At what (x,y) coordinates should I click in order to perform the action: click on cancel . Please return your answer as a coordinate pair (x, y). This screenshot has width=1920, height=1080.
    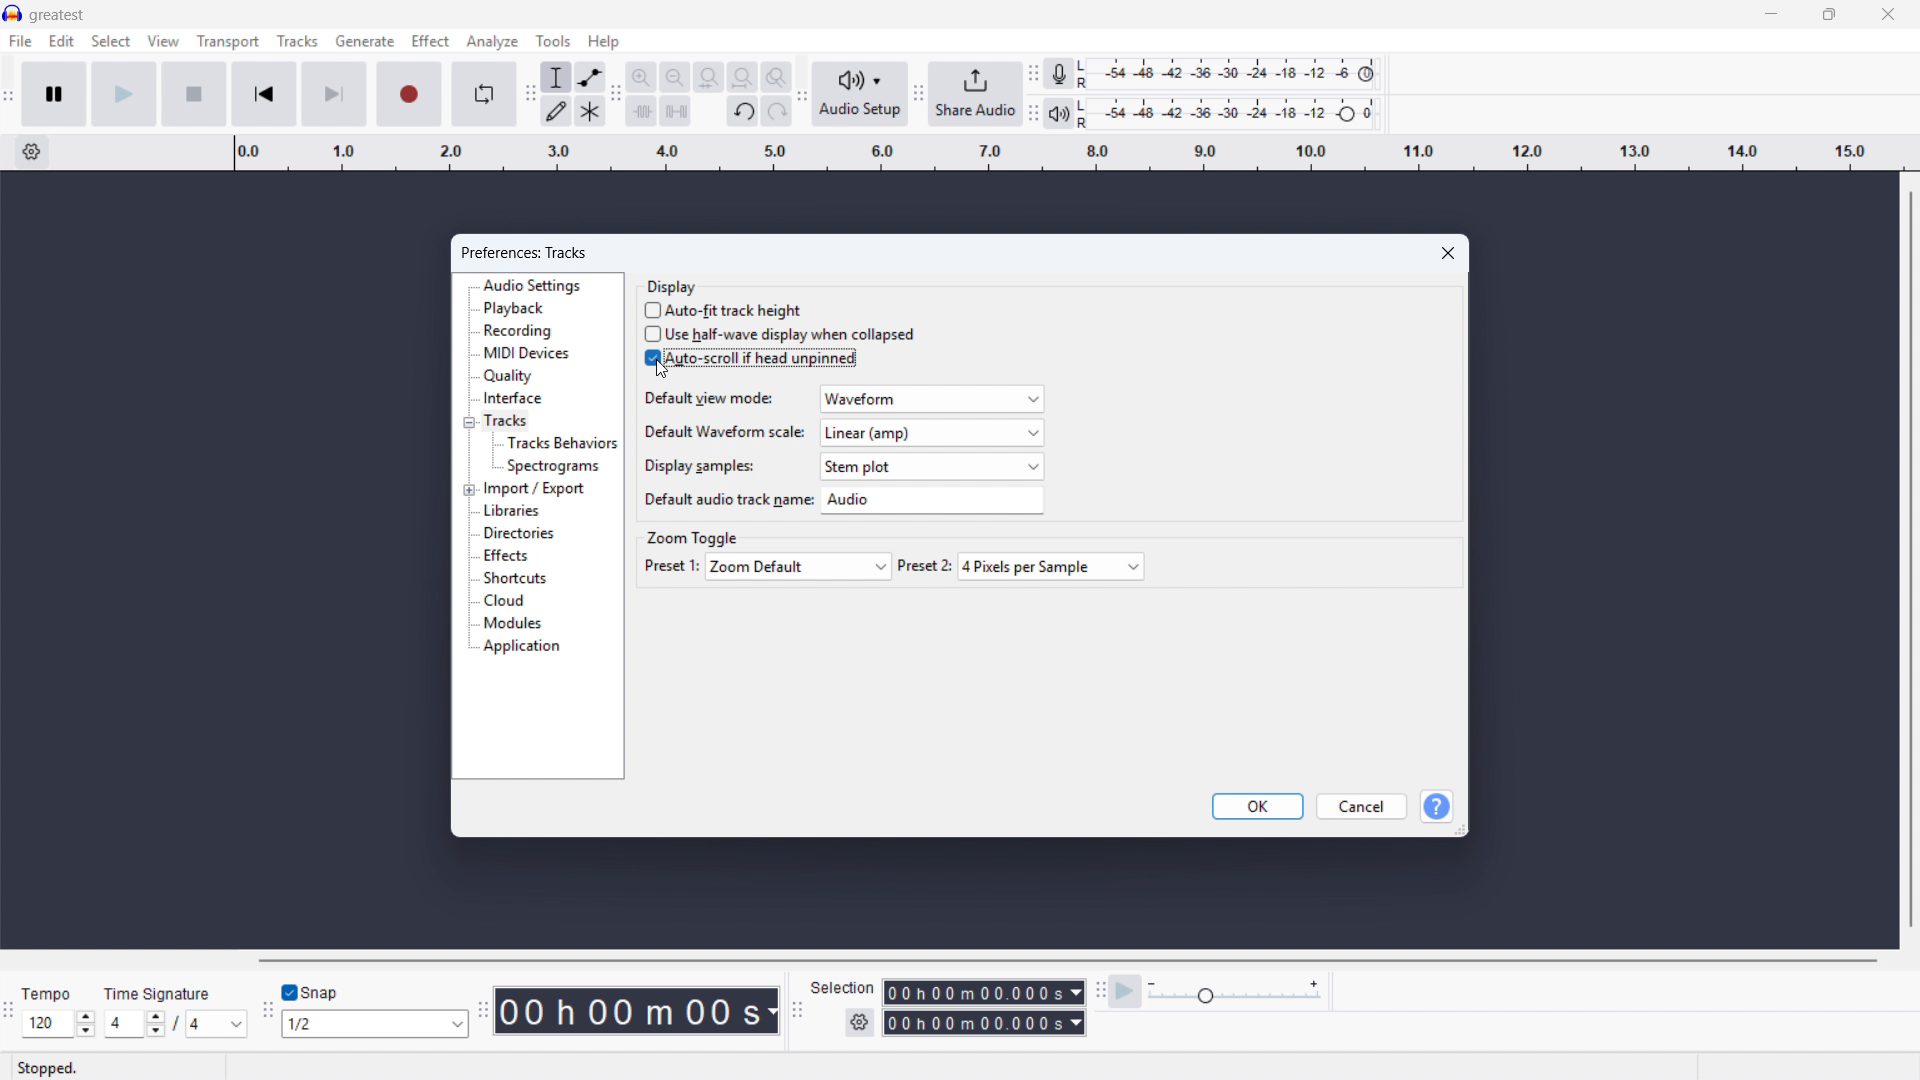
    Looking at the image, I should click on (1363, 807).